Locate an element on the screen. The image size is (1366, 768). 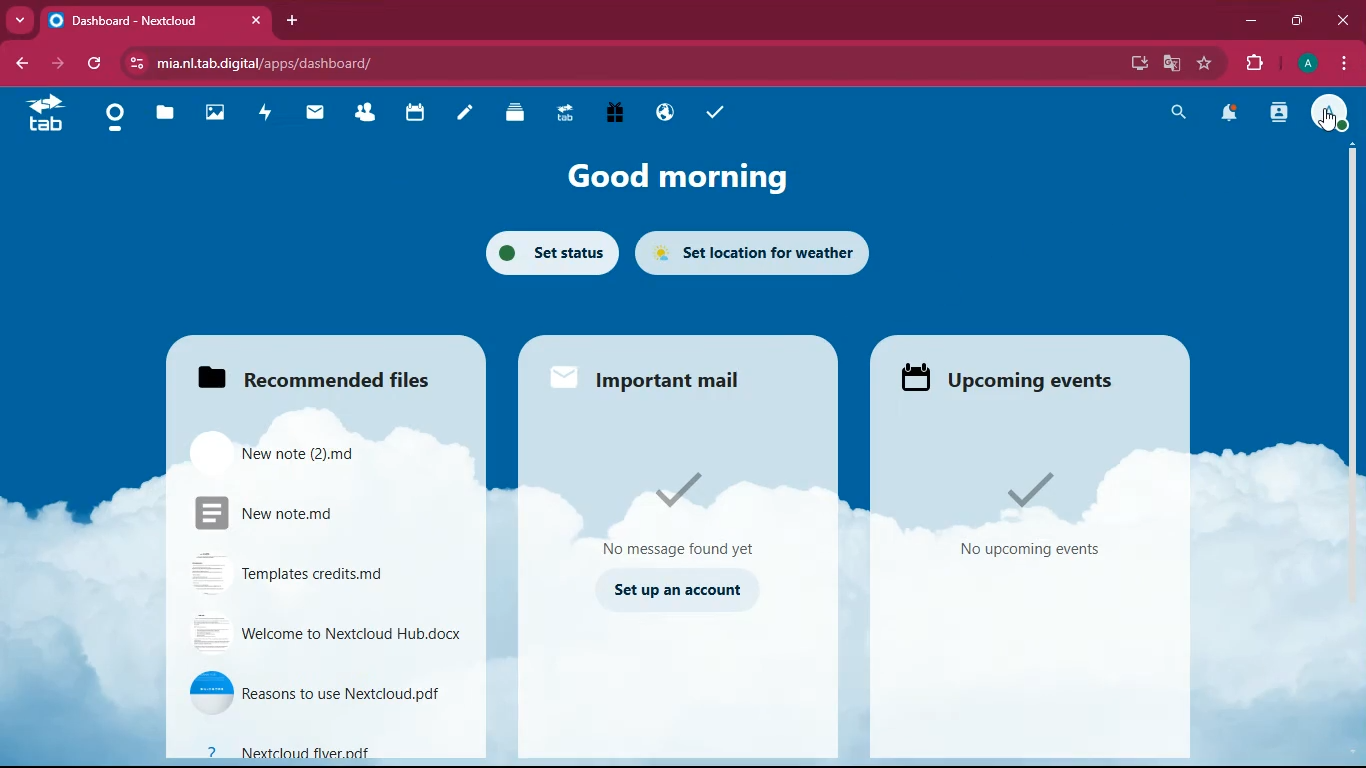
set up is located at coordinates (682, 594).